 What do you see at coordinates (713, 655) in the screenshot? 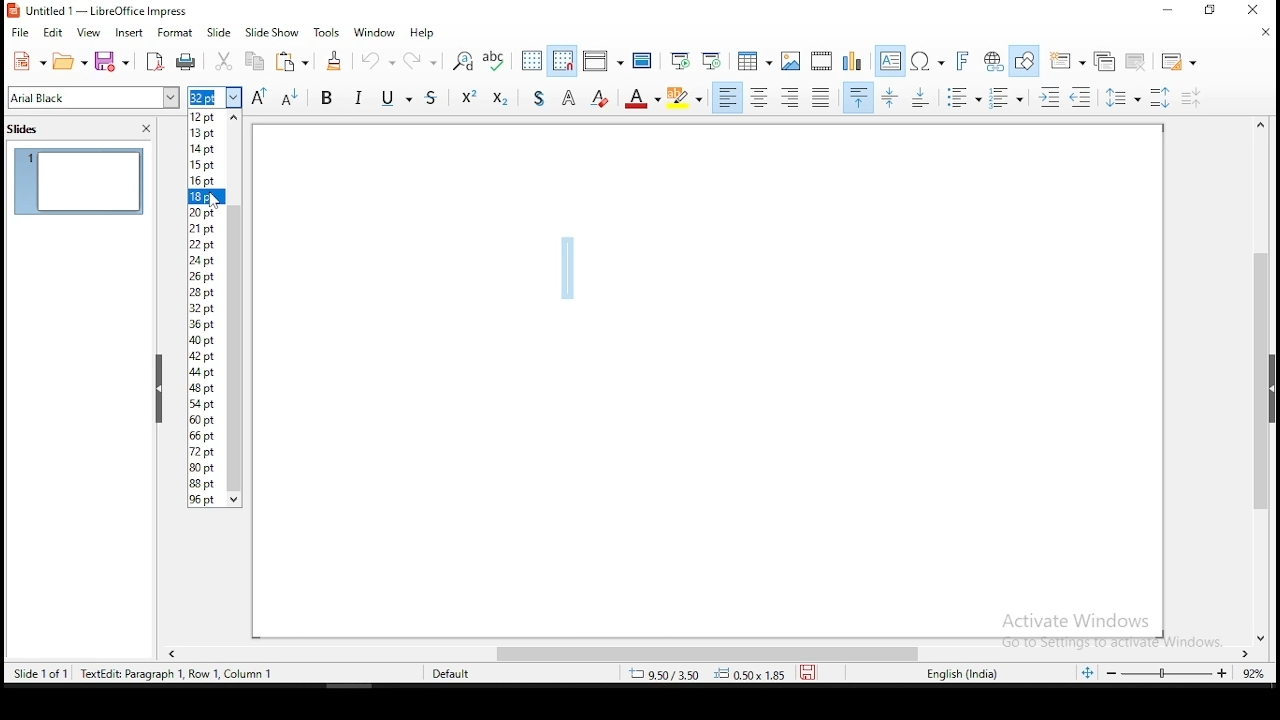
I see `scroll bar` at bounding box center [713, 655].